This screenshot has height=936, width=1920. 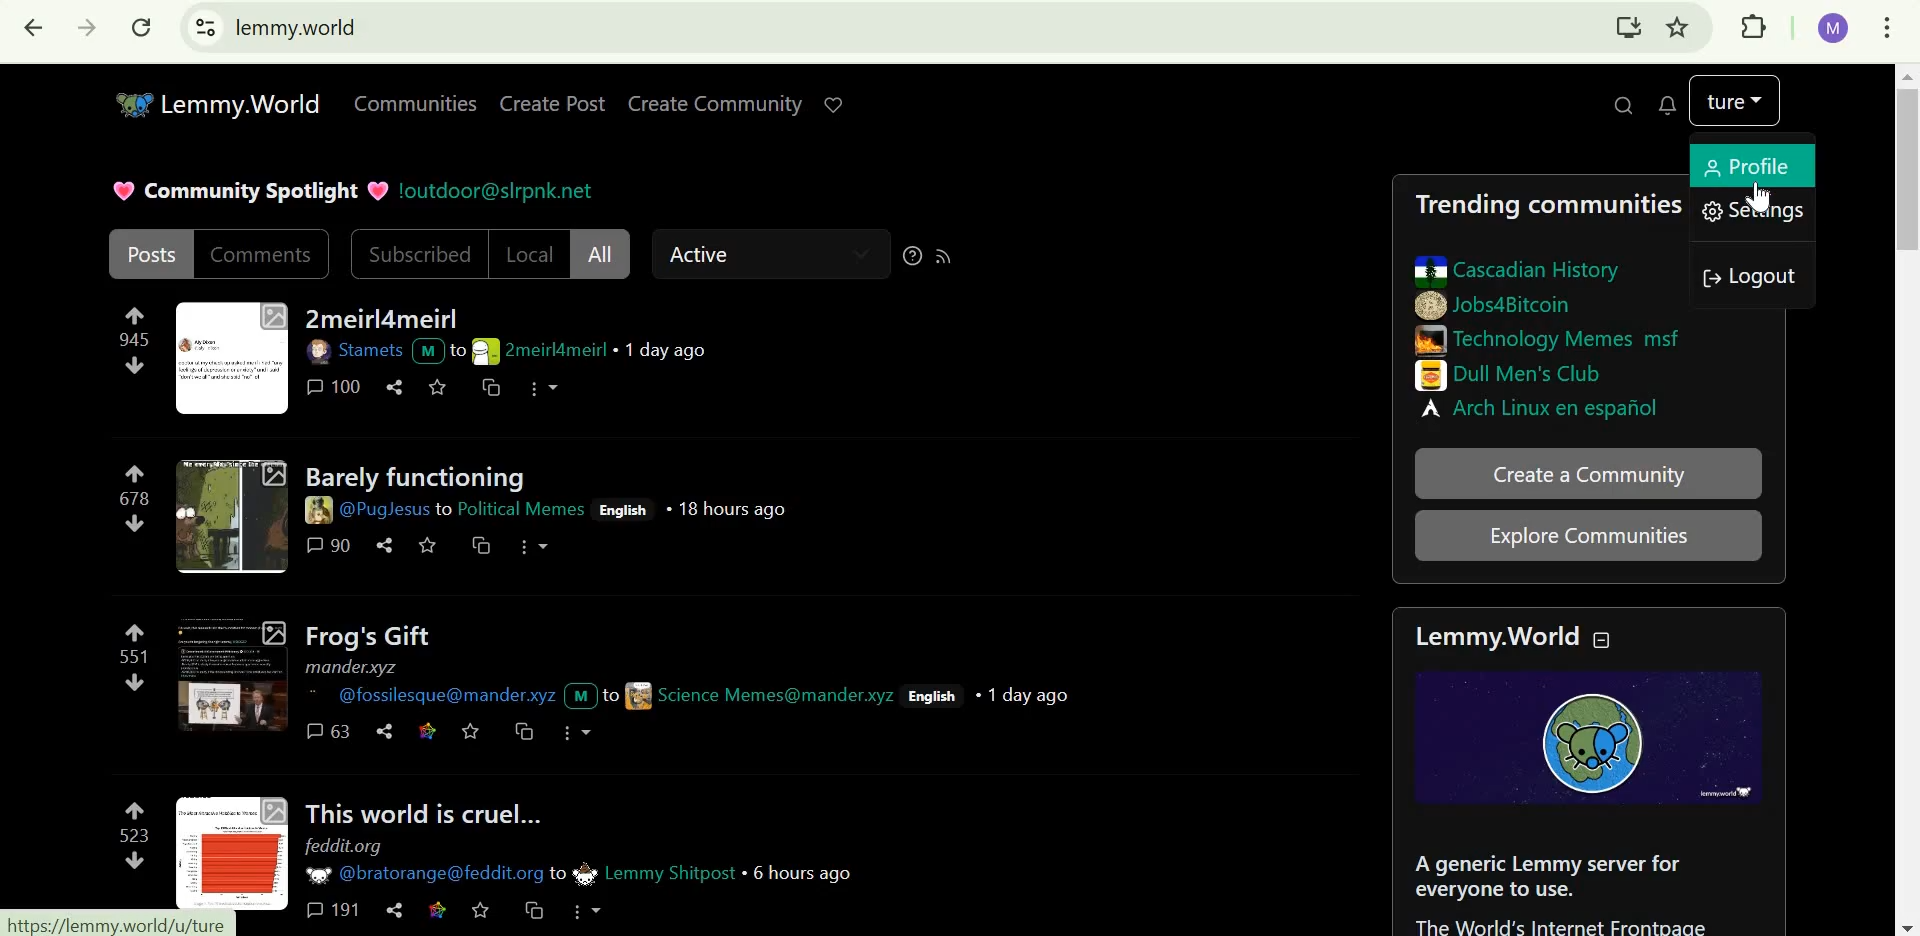 What do you see at coordinates (365, 636) in the screenshot?
I see `Frog's gift` at bounding box center [365, 636].